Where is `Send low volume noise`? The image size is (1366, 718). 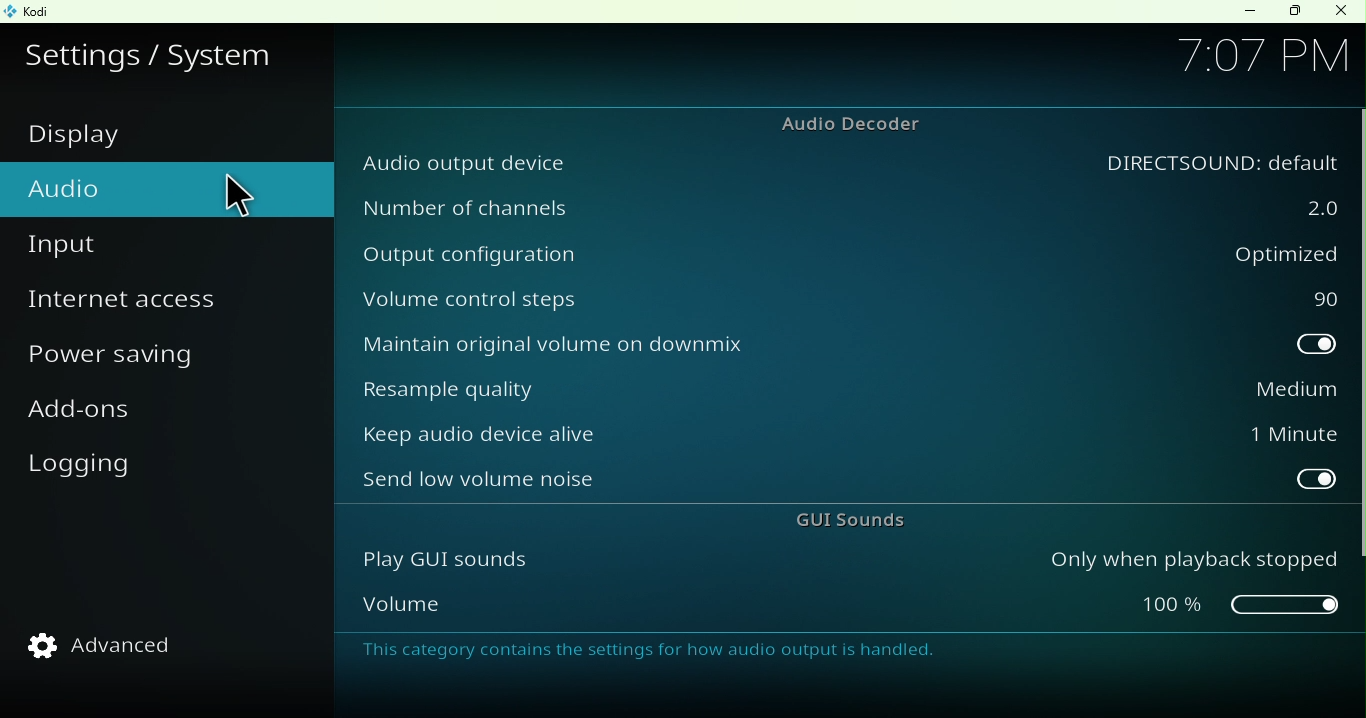
Send low volume noise is located at coordinates (725, 480).